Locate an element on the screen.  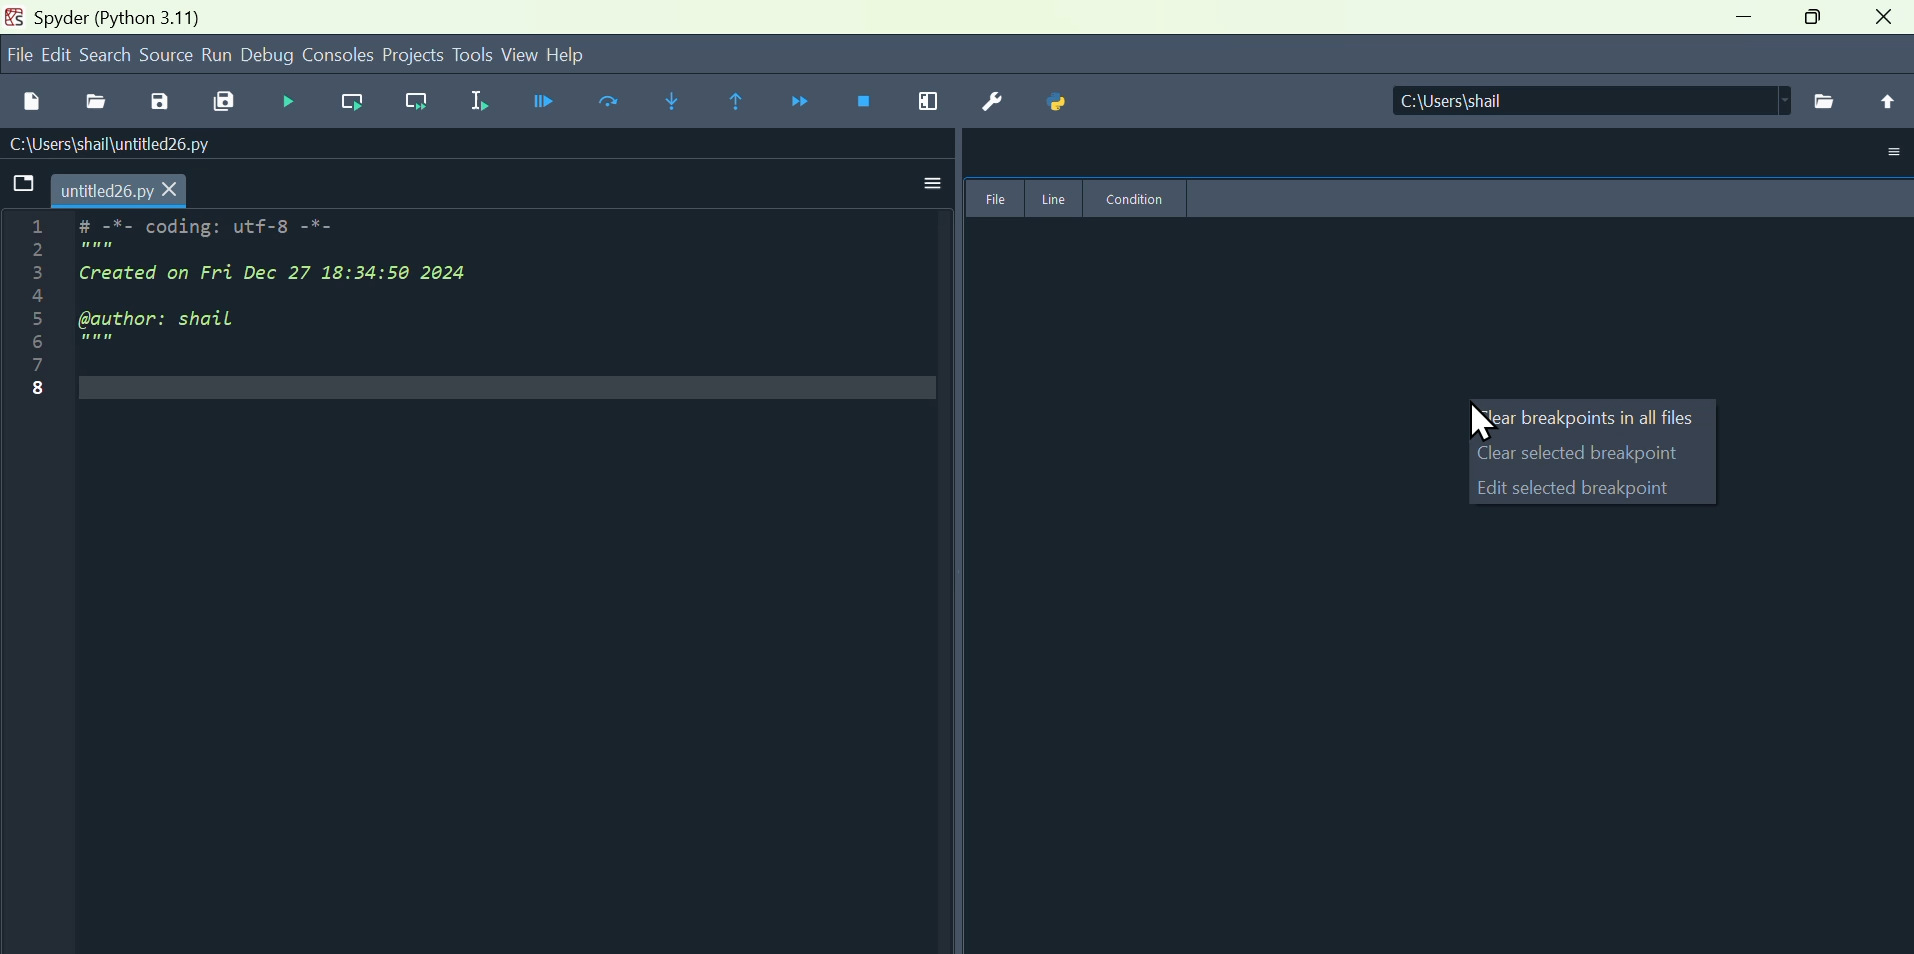
Close is located at coordinates (1886, 19).